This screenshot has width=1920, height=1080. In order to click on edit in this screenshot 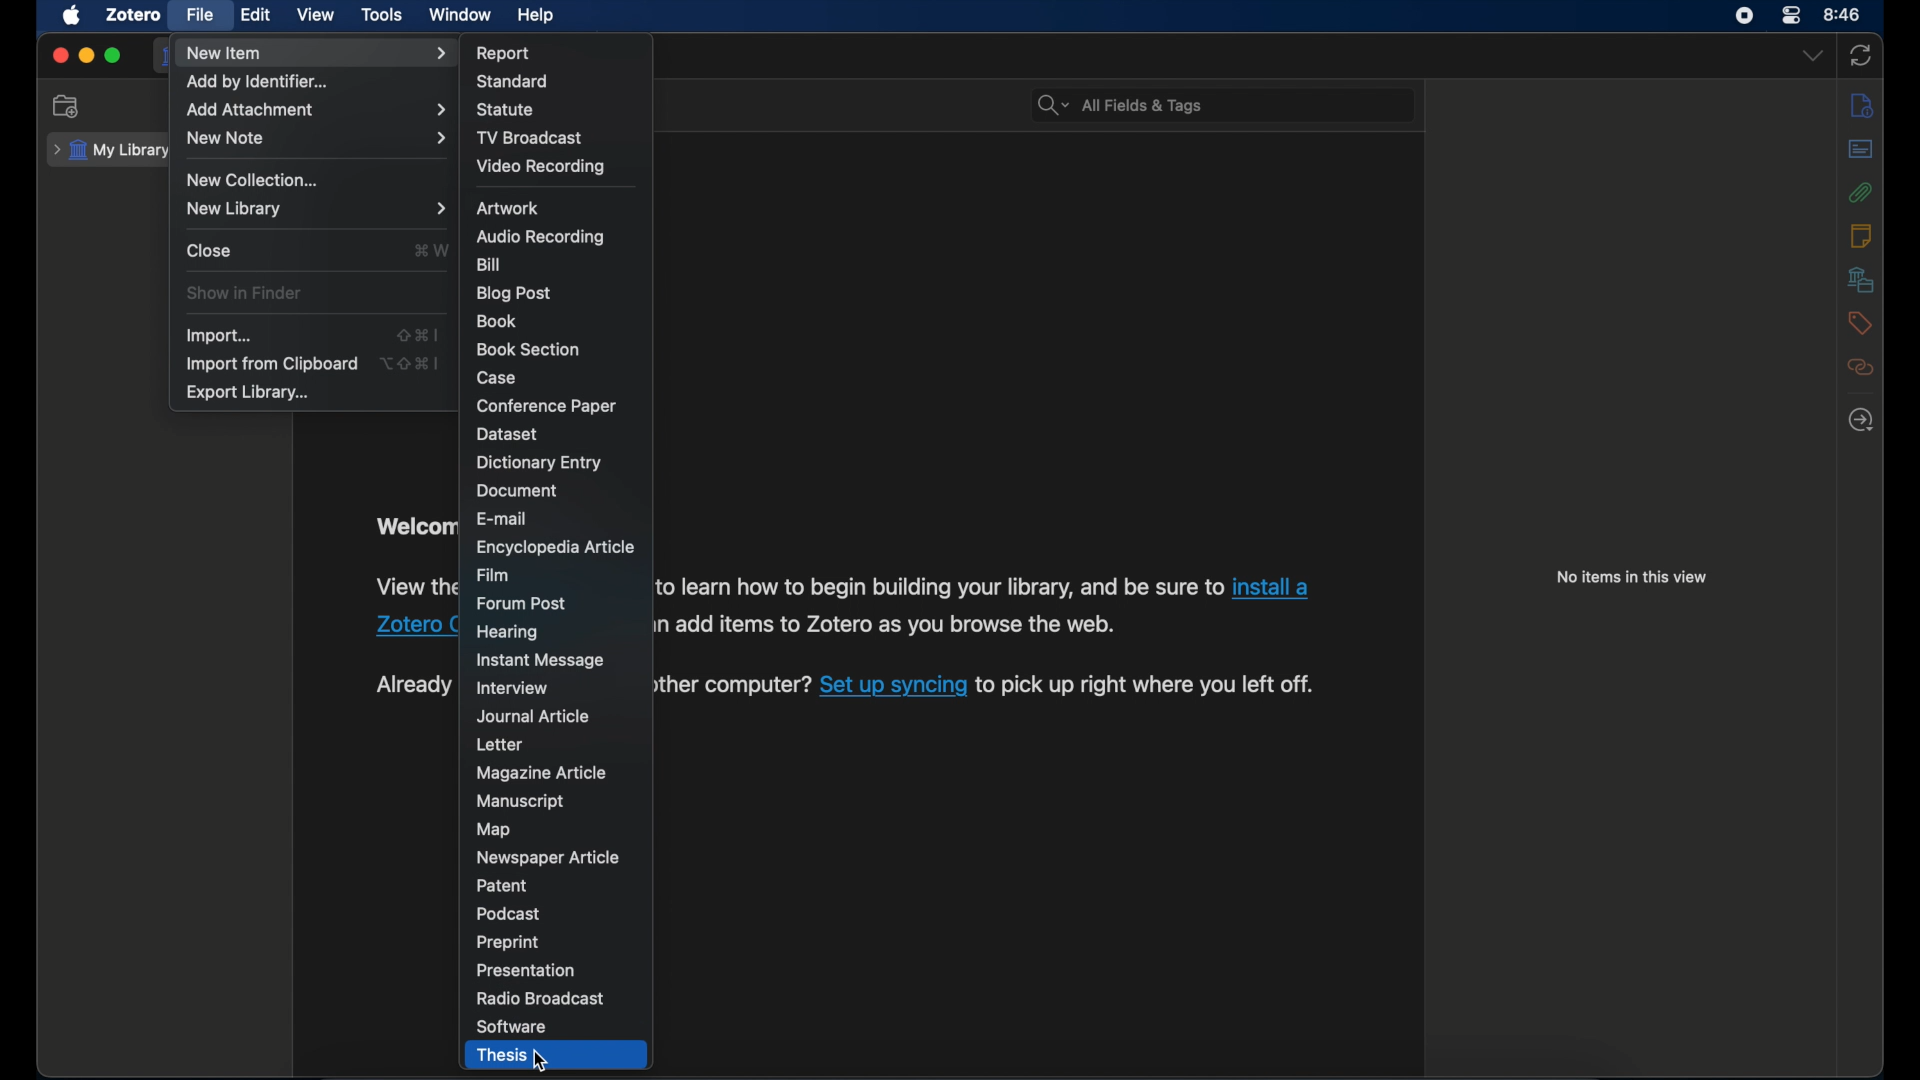, I will do `click(256, 15)`.